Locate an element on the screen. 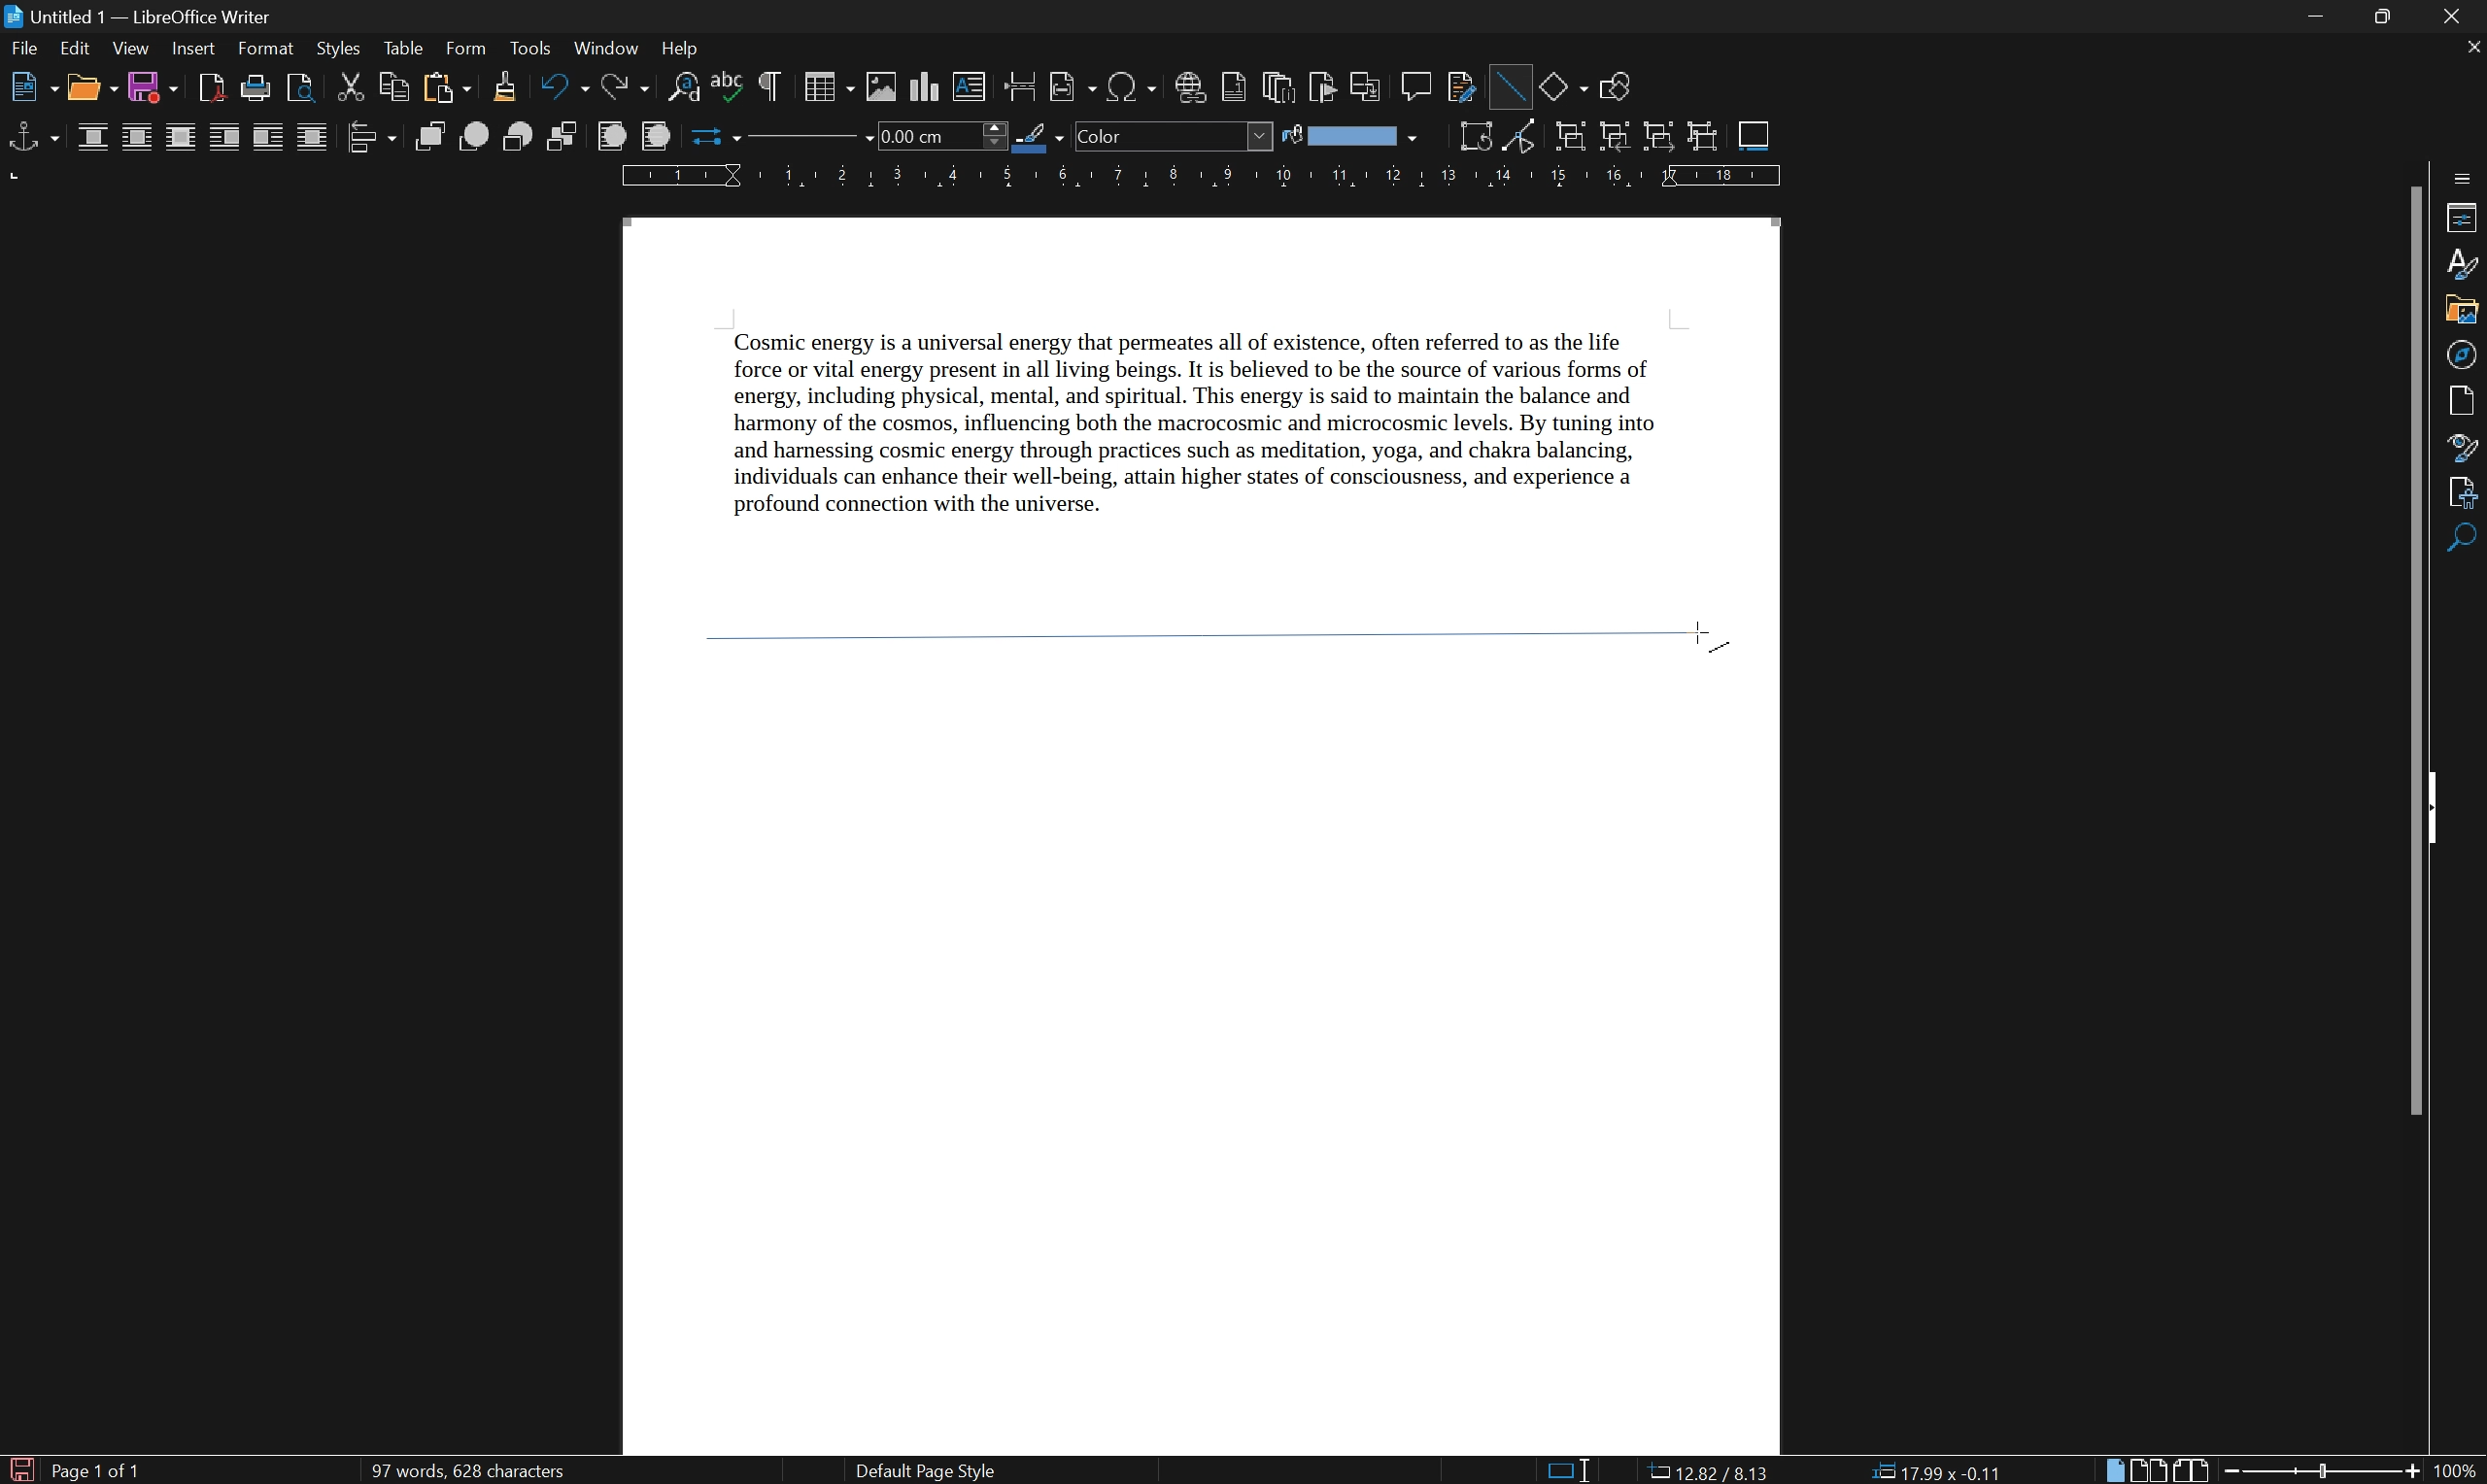 Image resolution: width=2487 pixels, height=1484 pixels. book view is located at coordinates (2192, 1469).